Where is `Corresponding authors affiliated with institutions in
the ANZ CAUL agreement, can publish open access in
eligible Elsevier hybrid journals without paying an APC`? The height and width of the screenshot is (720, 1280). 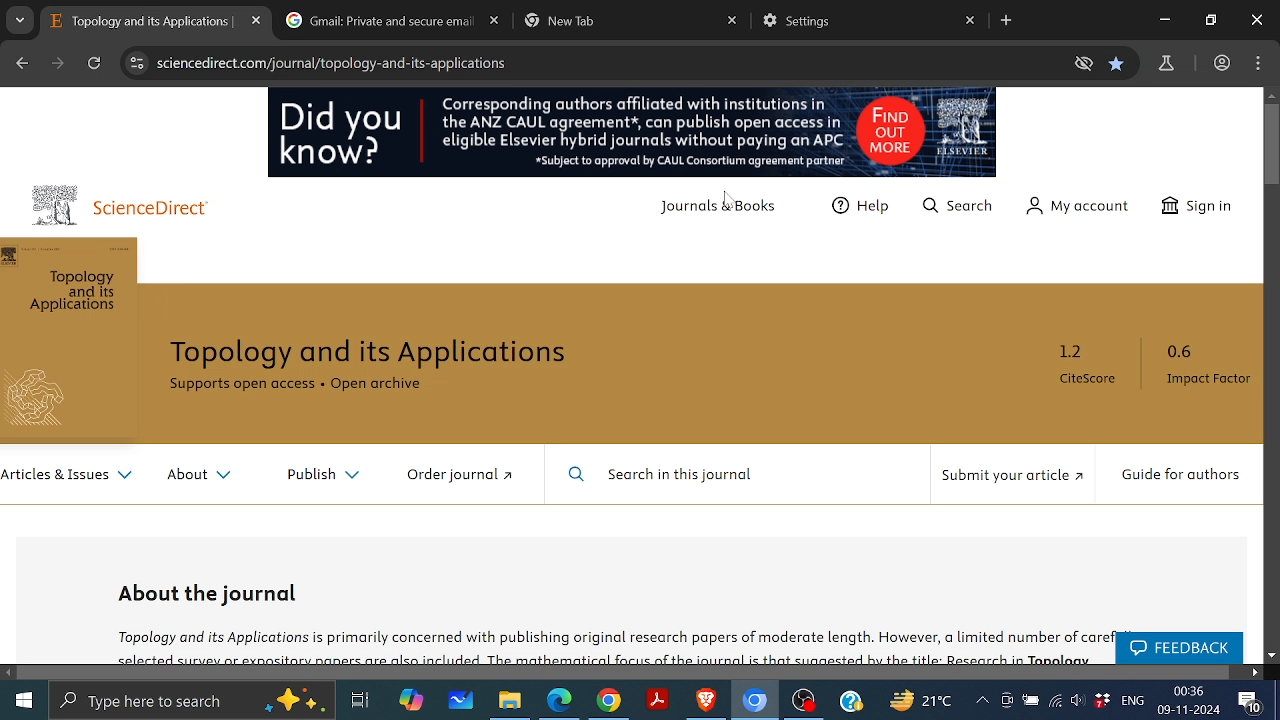 Corresponding authors affiliated with institutions in
the ANZ CAUL agreement, can publish open access in
eligible Elsevier hybrid journals without paying an APC is located at coordinates (636, 120).